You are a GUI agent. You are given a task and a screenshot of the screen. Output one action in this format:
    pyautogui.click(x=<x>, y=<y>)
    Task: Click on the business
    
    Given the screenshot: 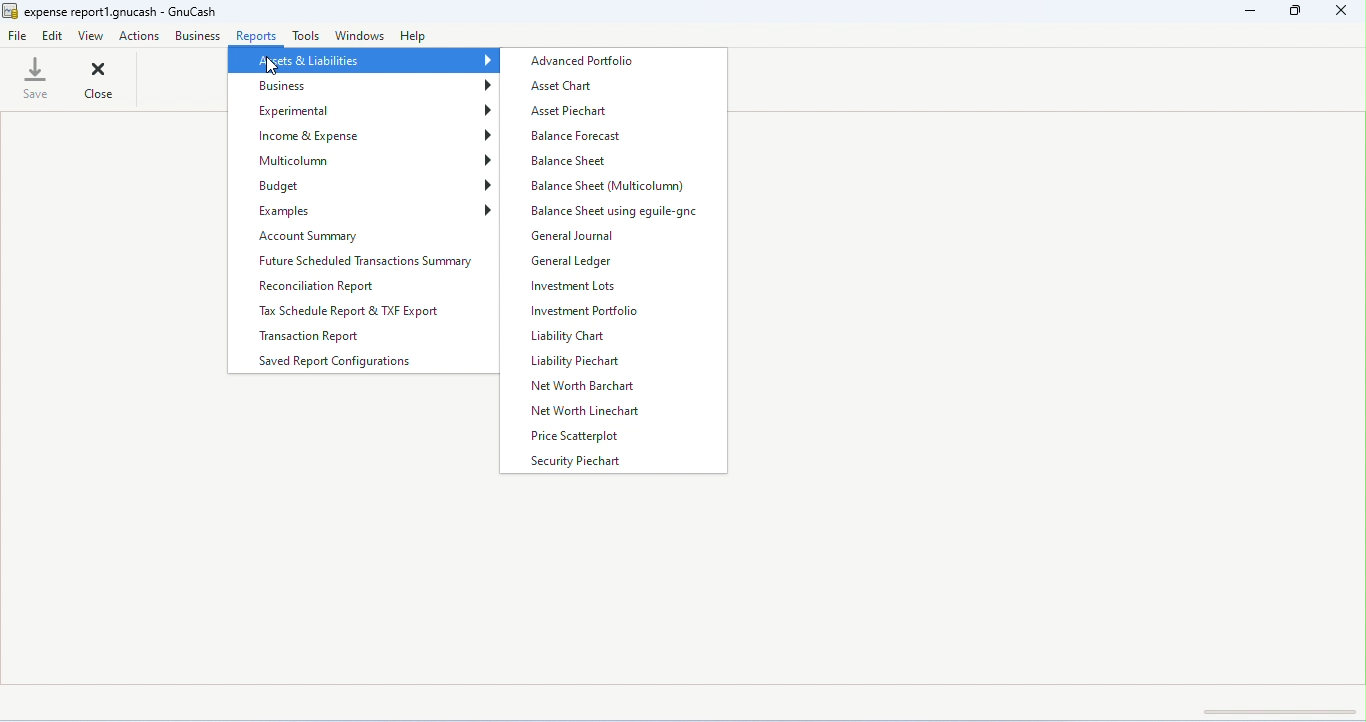 What is the action you would take?
    pyautogui.click(x=365, y=86)
    